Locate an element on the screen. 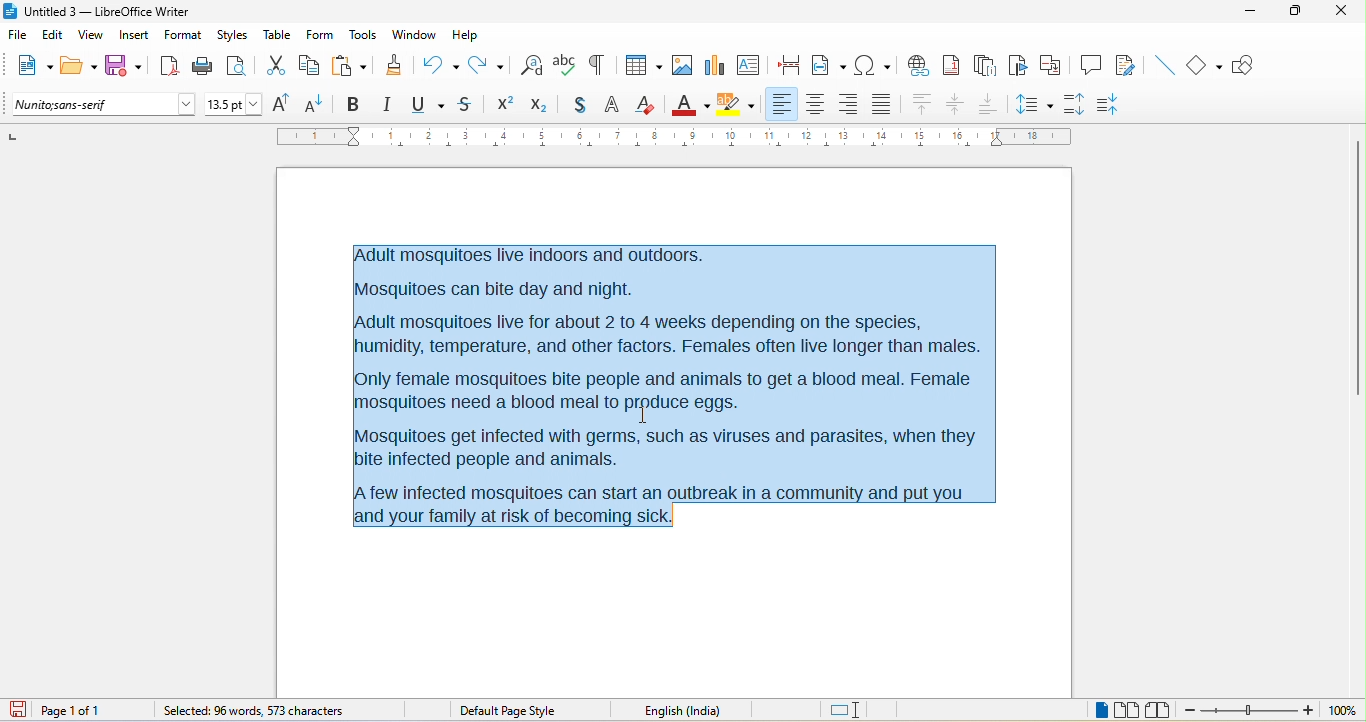 This screenshot has width=1366, height=722. export directly as pdf is located at coordinates (168, 66).